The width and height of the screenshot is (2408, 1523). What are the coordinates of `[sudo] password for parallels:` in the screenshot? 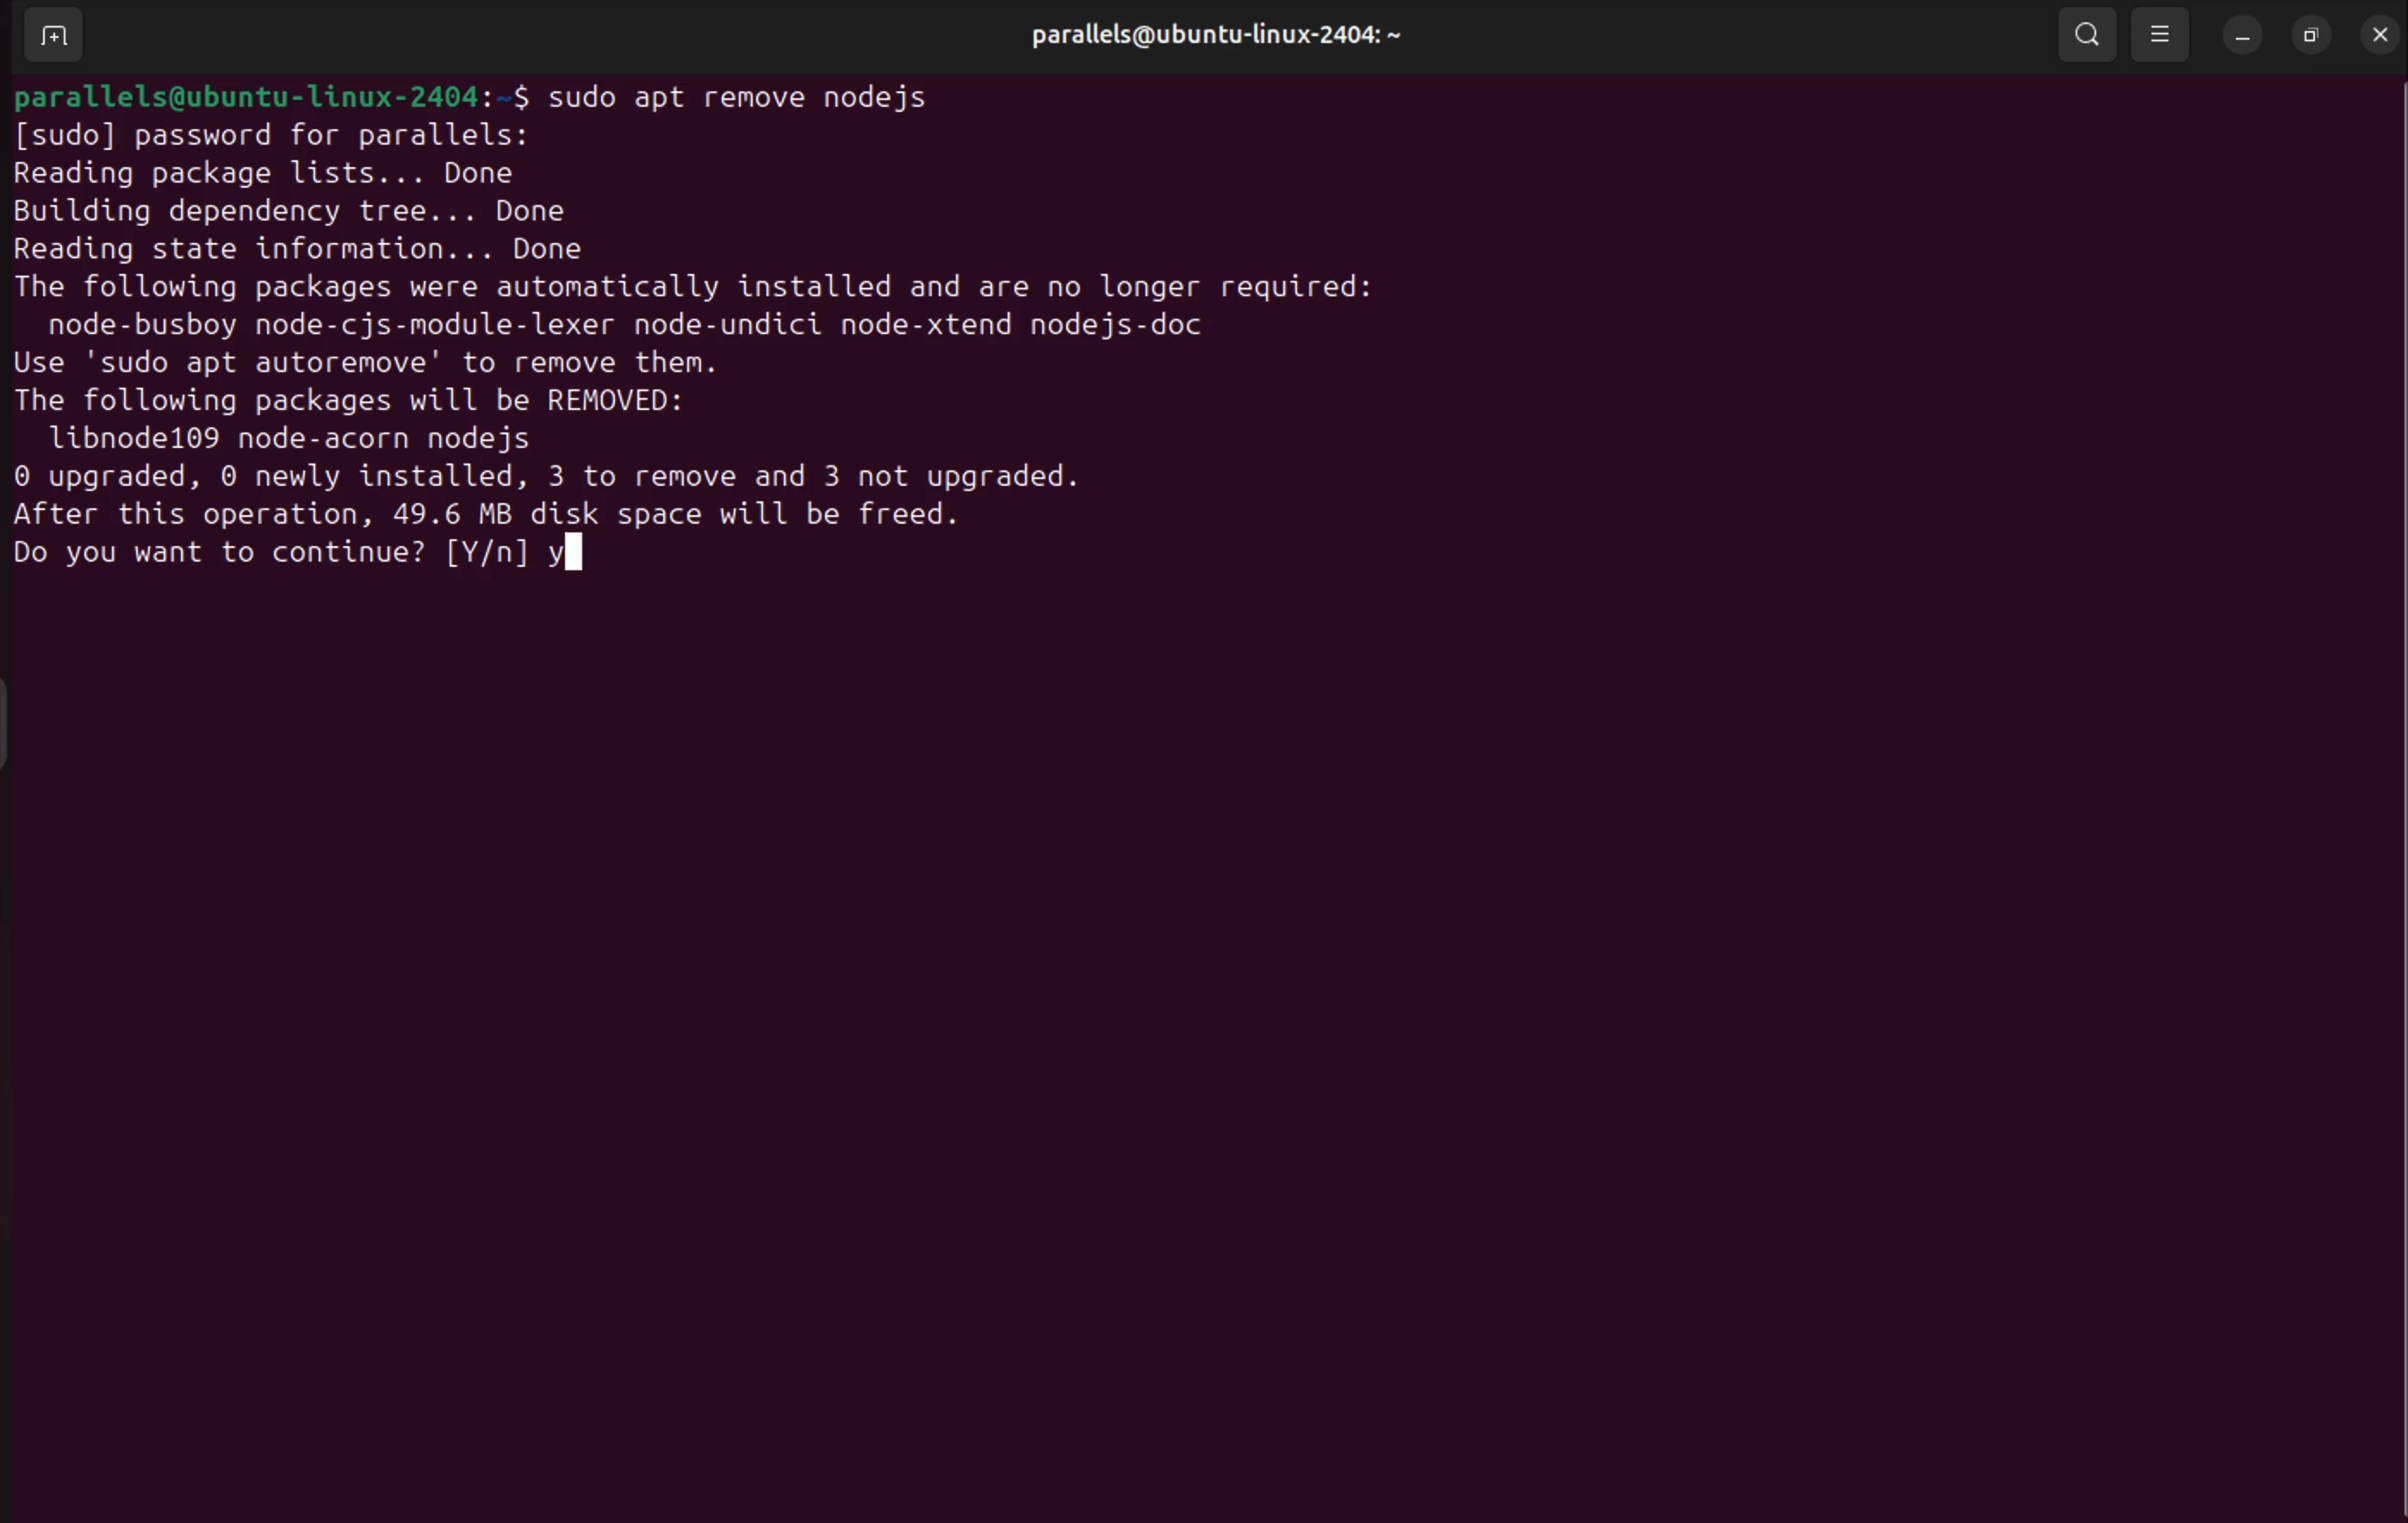 It's located at (276, 133).